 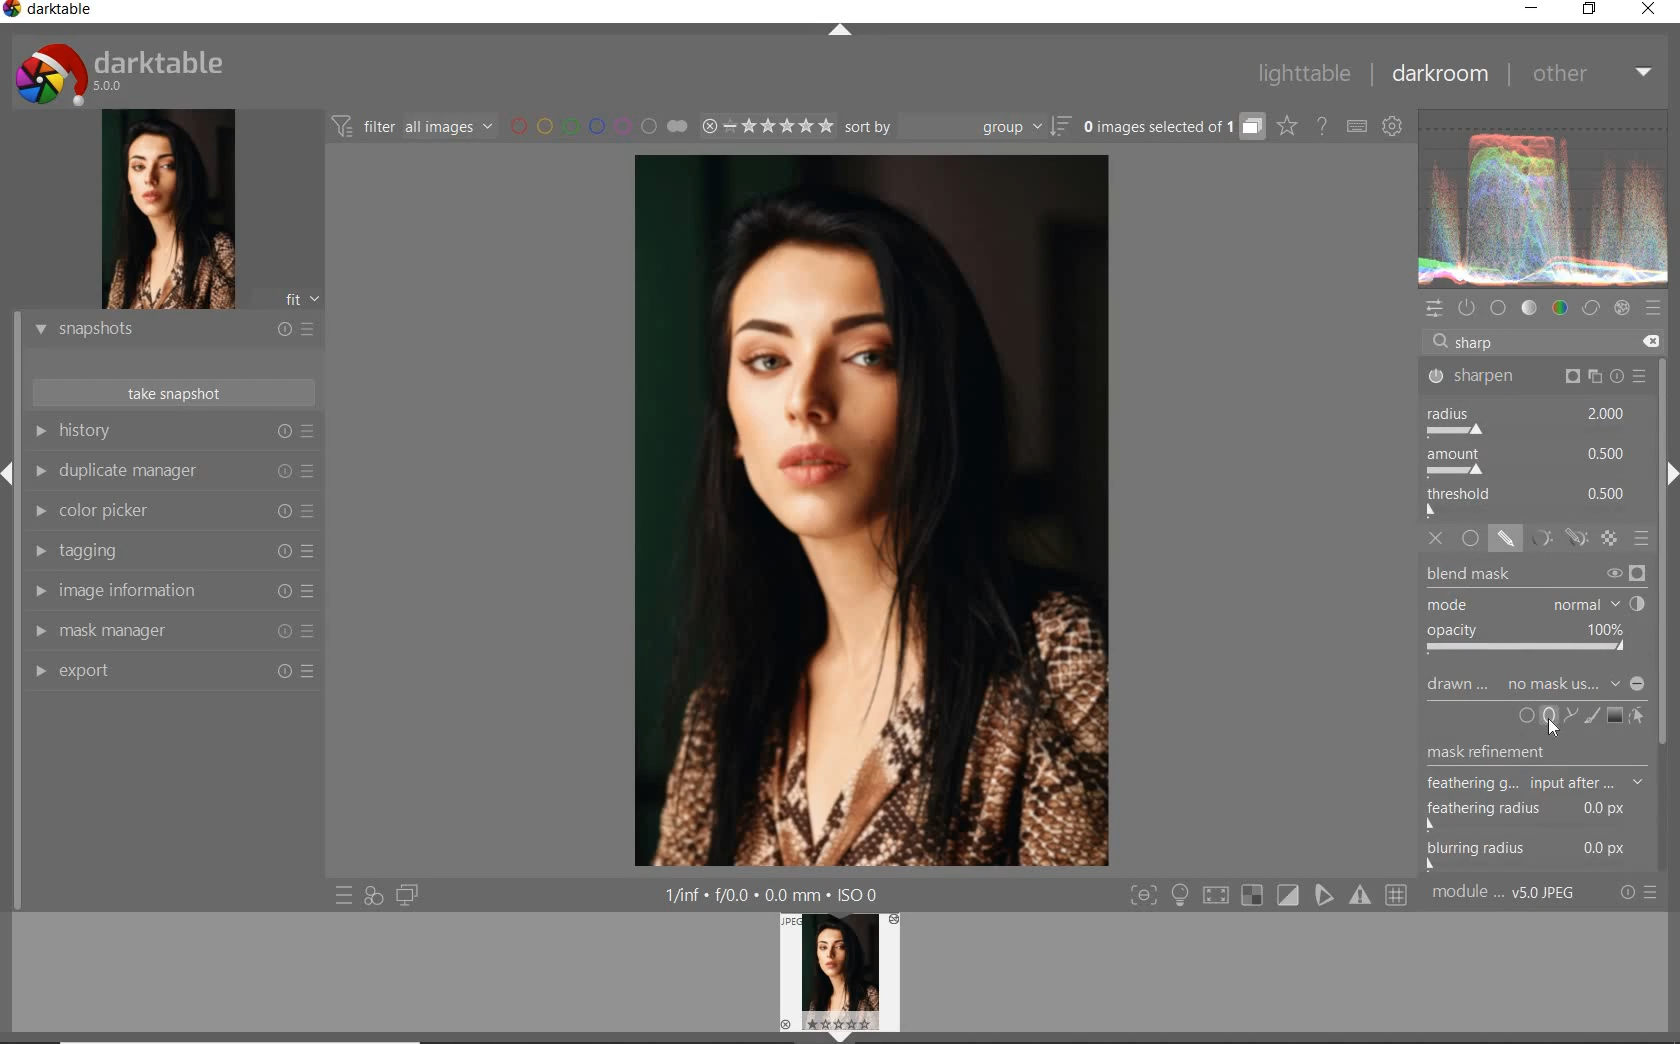 I want to click on color, so click(x=1561, y=309).